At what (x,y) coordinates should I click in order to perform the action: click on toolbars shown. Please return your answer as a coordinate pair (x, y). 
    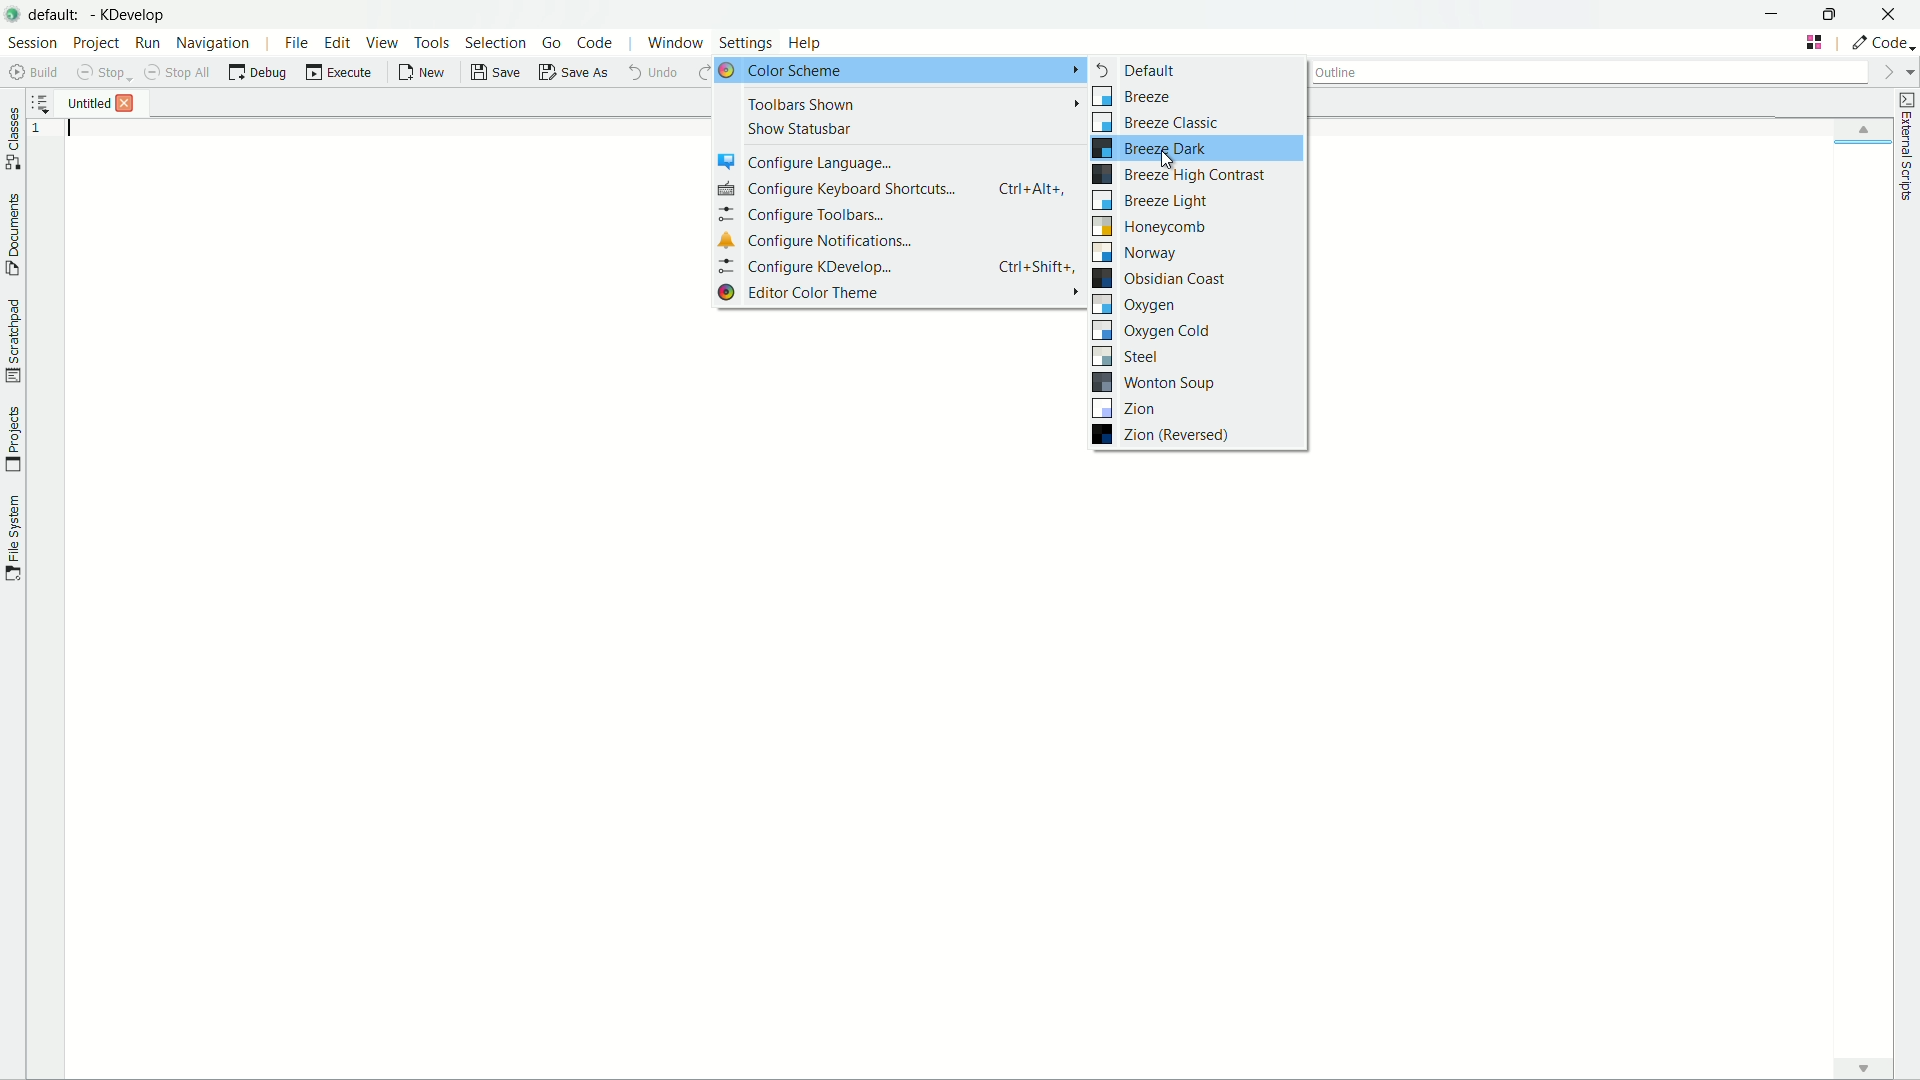
    Looking at the image, I should click on (799, 103).